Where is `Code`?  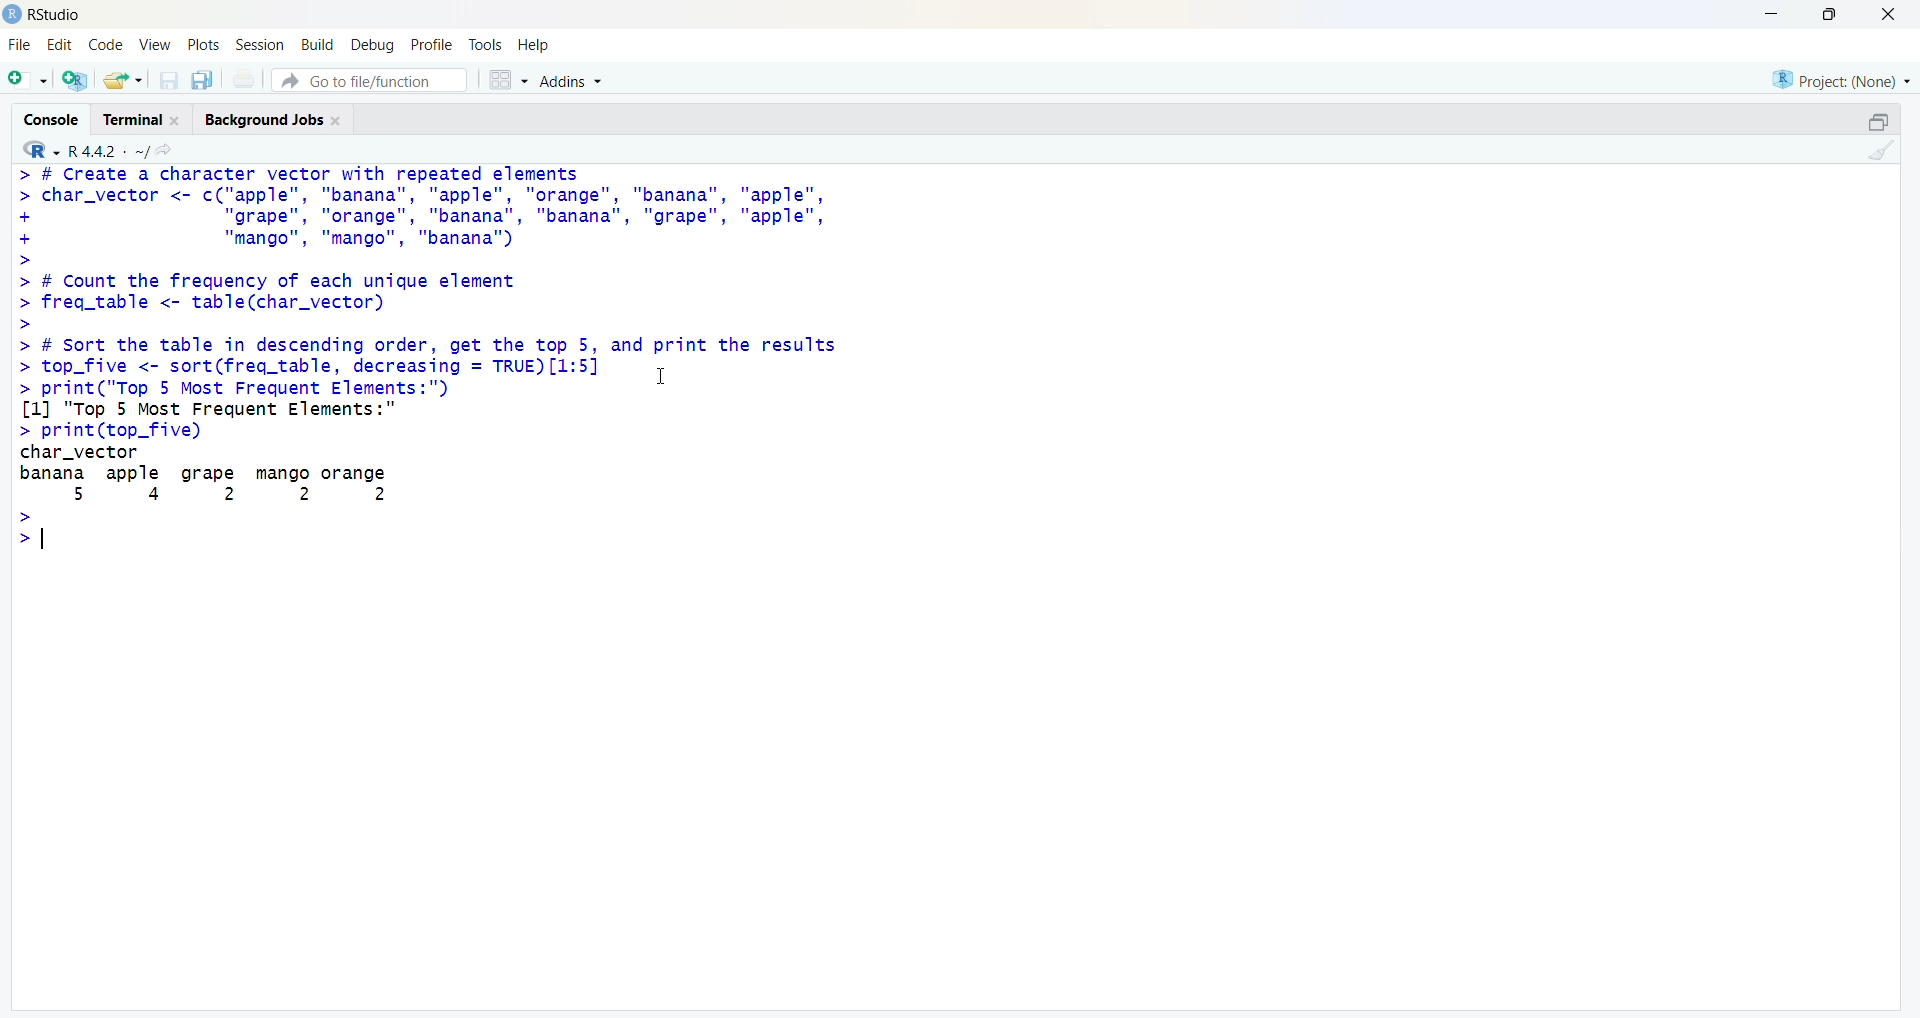
Code is located at coordinates (107, 46).